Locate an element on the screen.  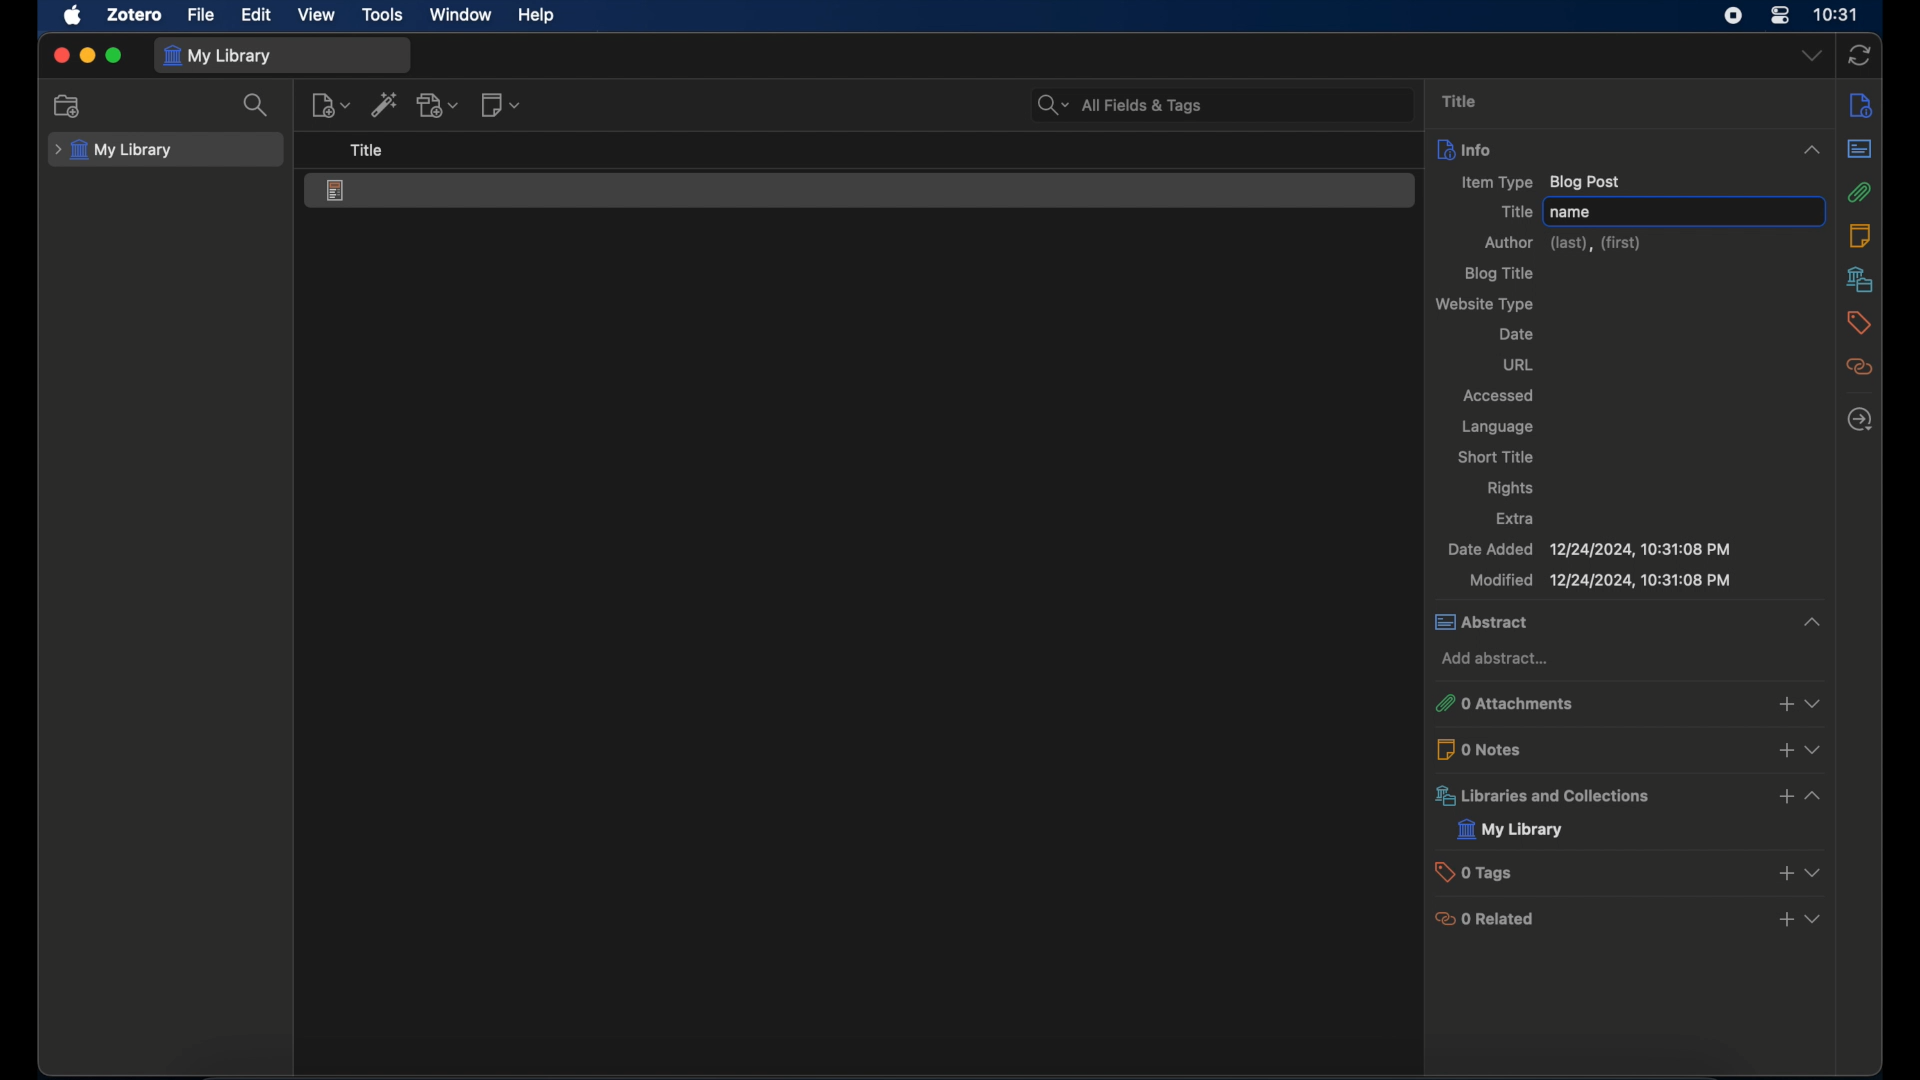
locate is located at coordinates (1858, 419).